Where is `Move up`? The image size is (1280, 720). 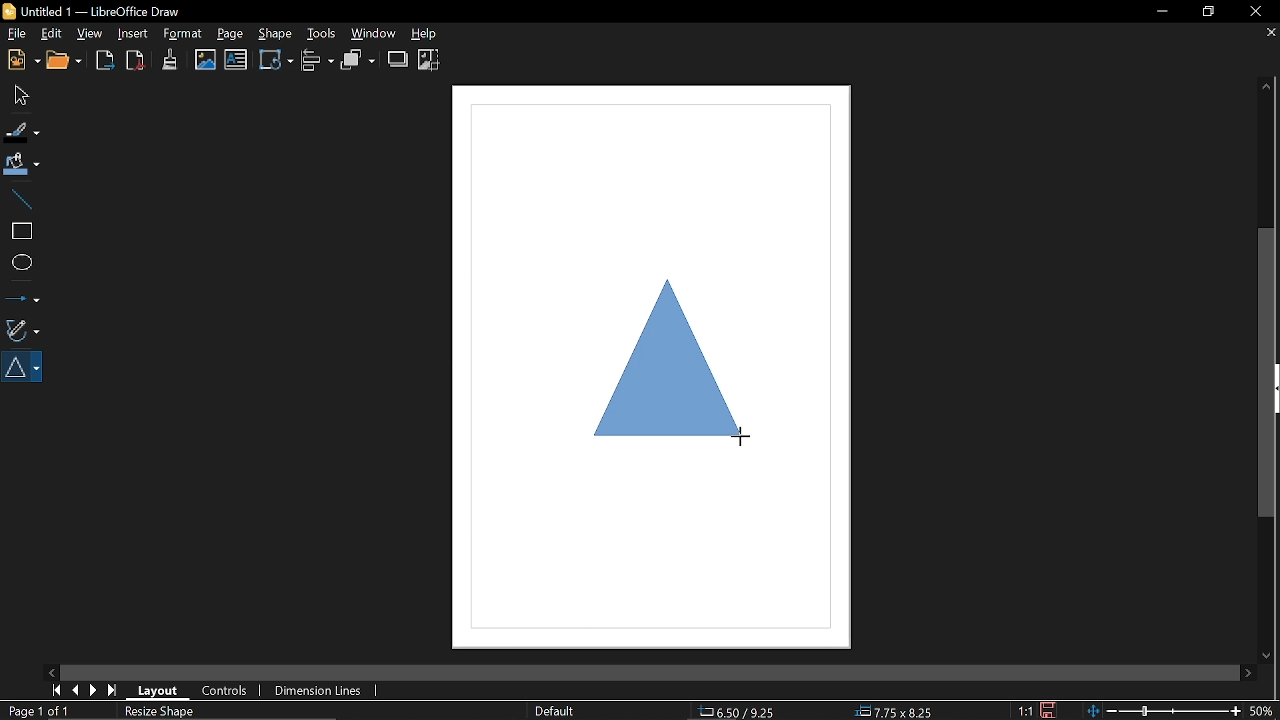 Move up is located at coordinates (1267, 86).